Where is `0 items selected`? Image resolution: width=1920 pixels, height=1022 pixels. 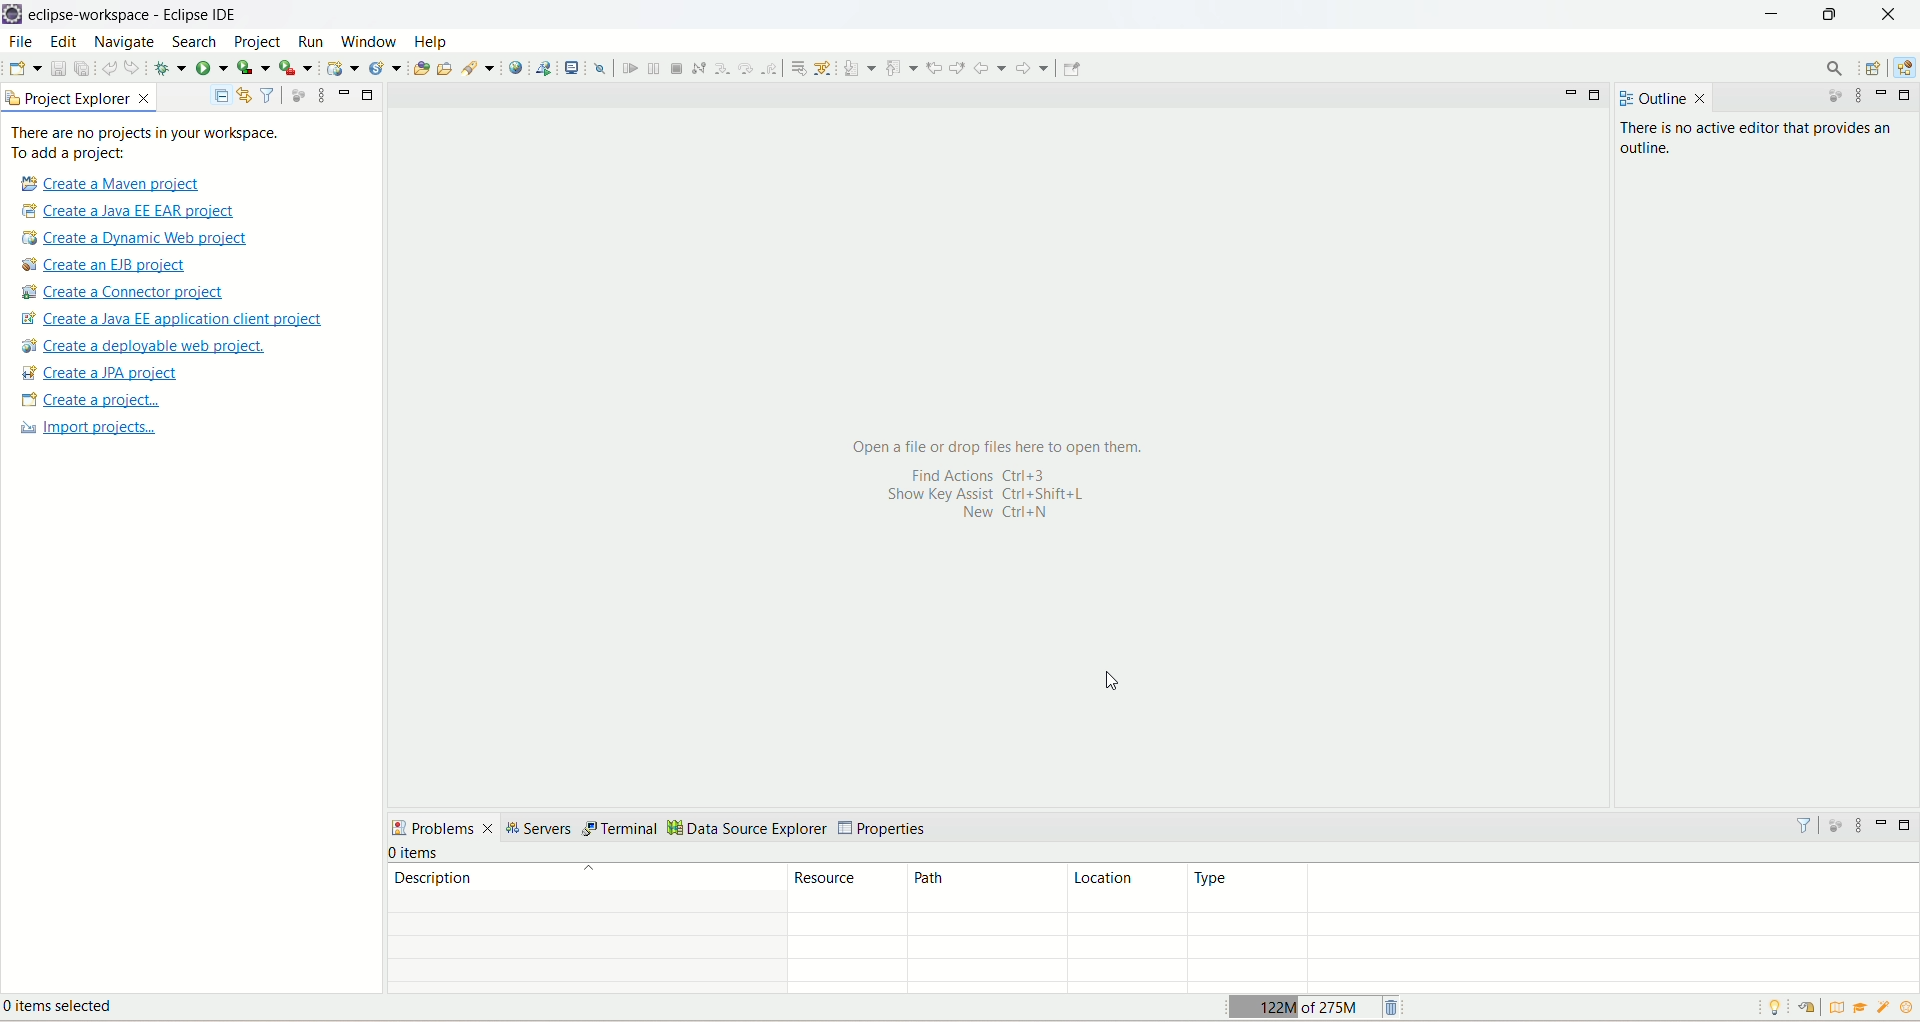
0 items selected is located at coordinates (73, 1009).